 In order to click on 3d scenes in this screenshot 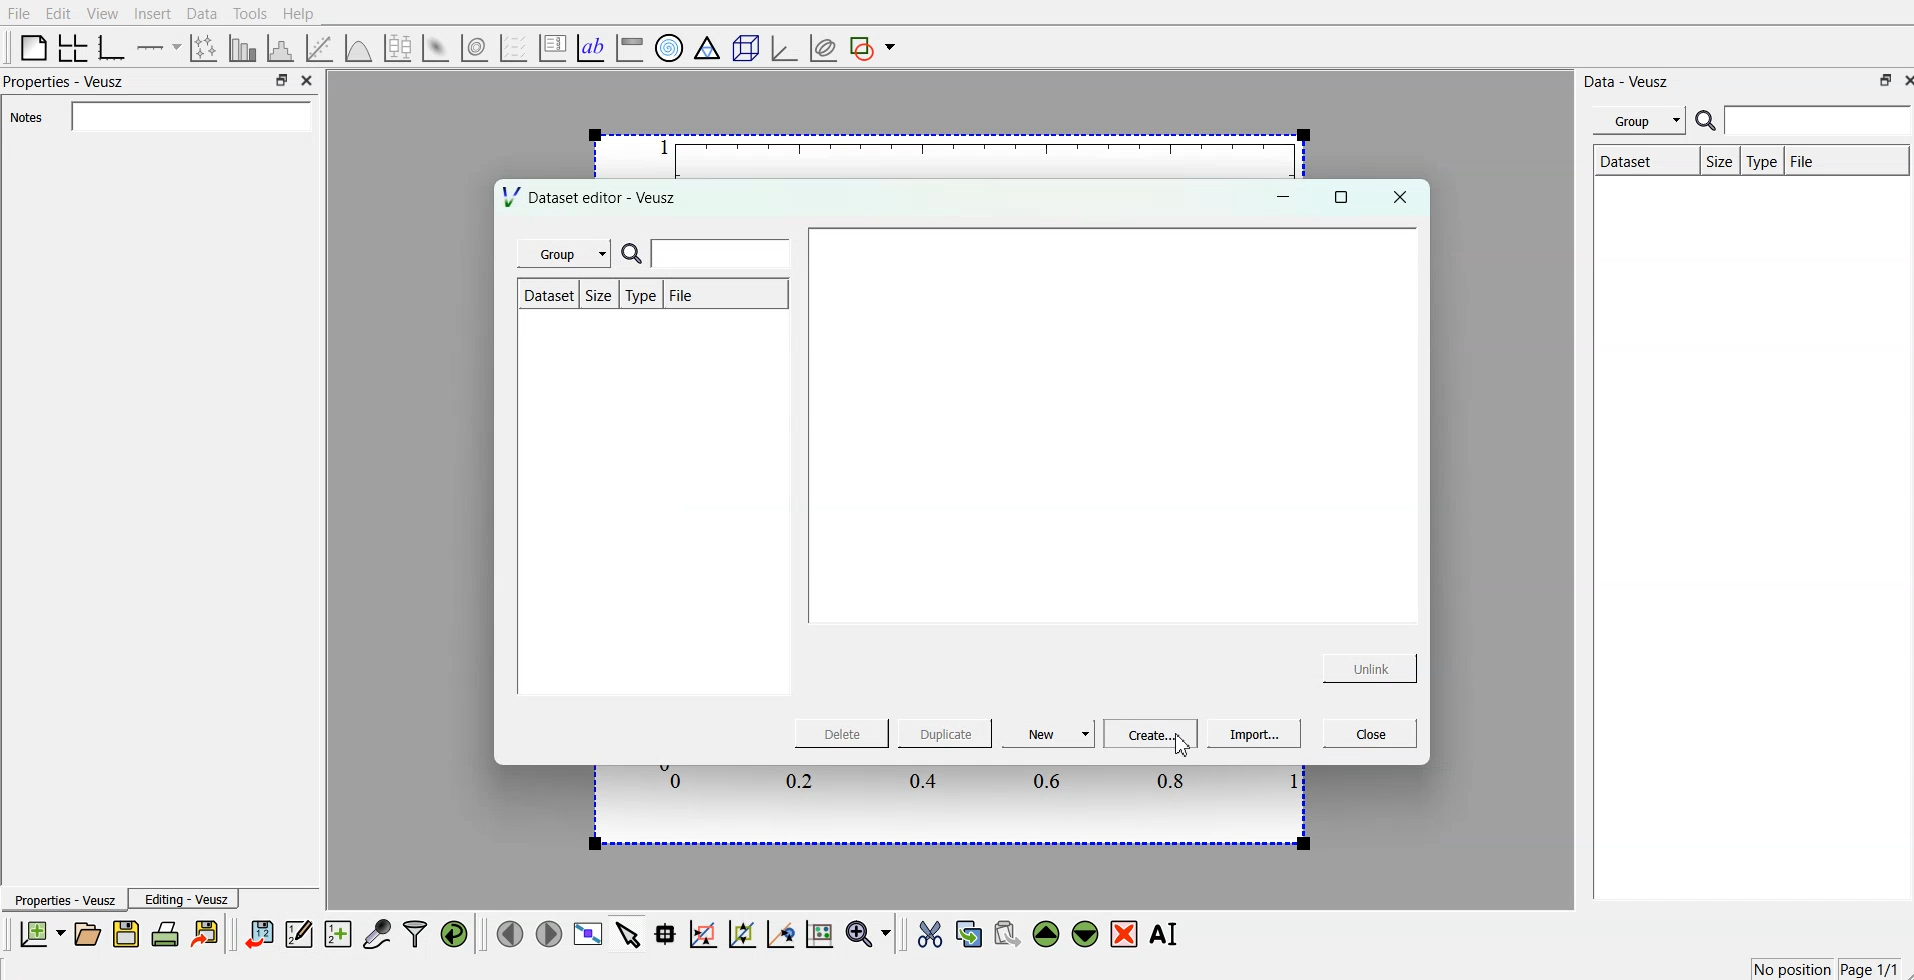, I will do `click(743, 44)`.